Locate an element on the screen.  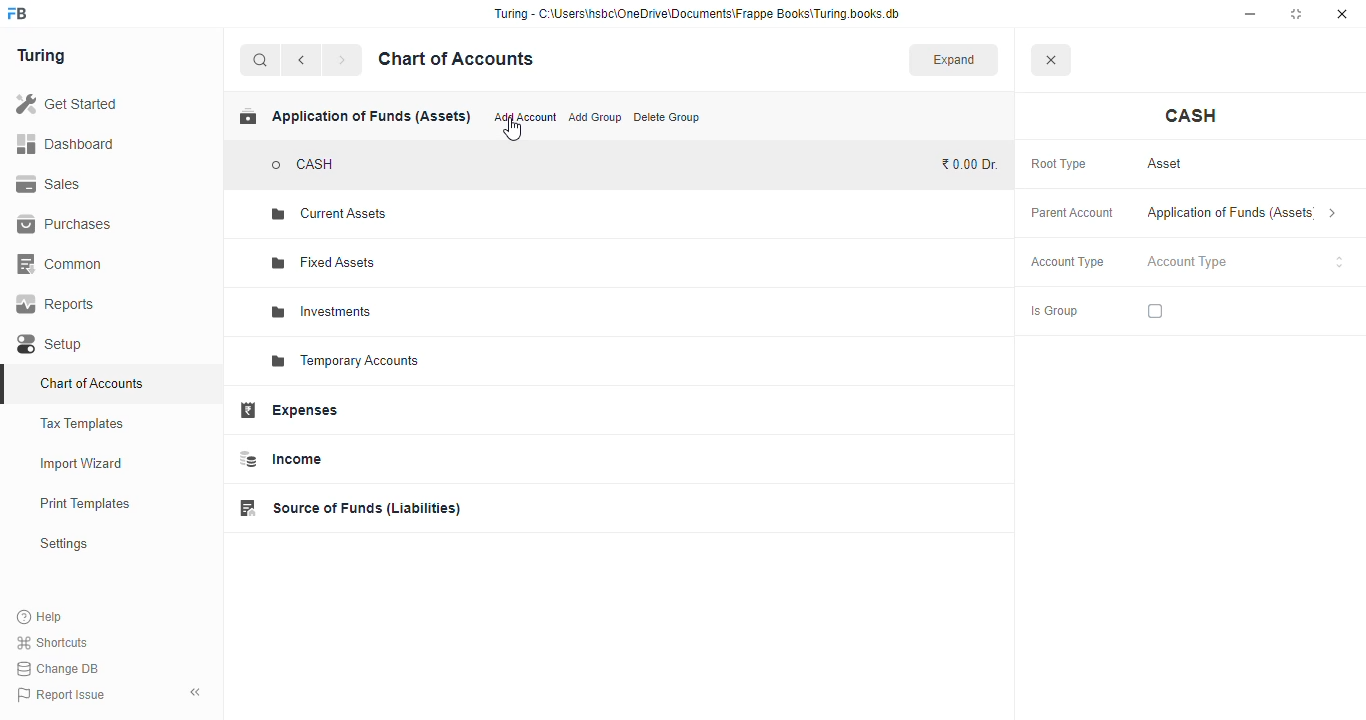
investments is located at coordinates (323, 312).